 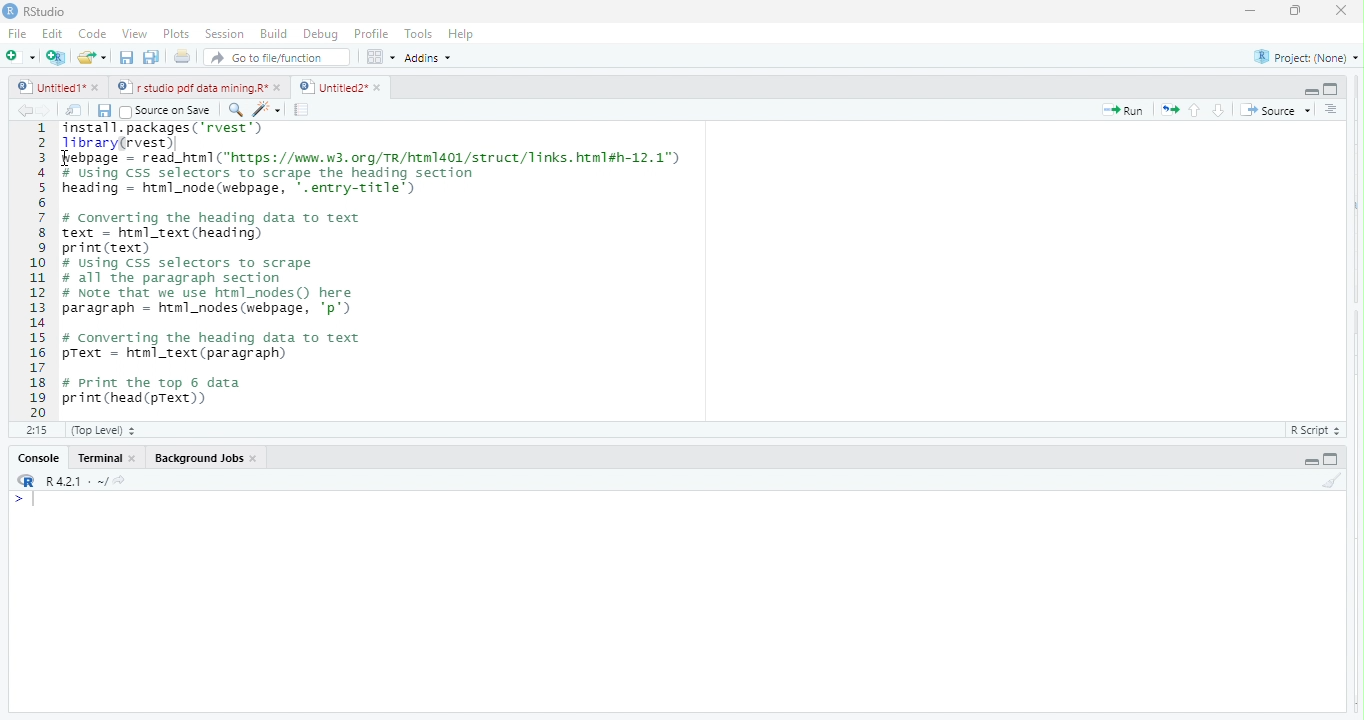 I want to click on new file, so click(x=20, y=56).